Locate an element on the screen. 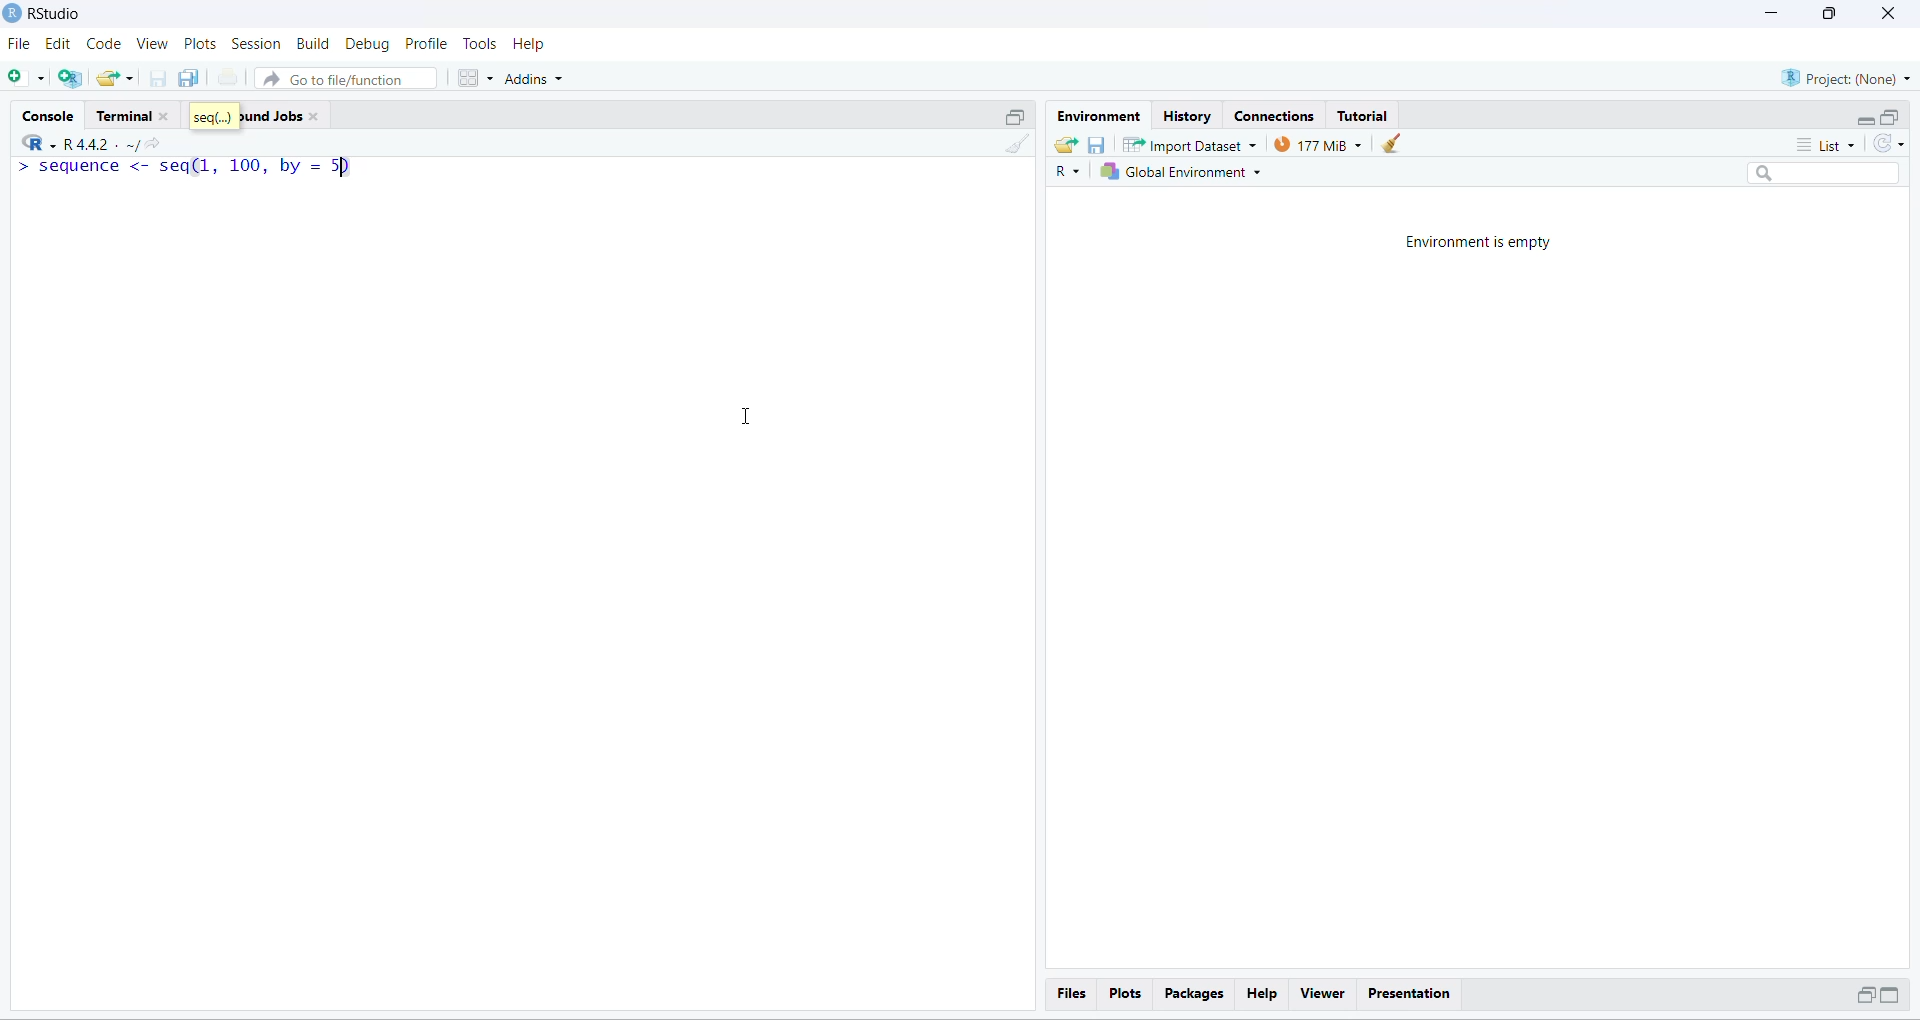 Image resolution: width=1920 pixels, height=1020 pixels. close is located at coordinates (314, 117).